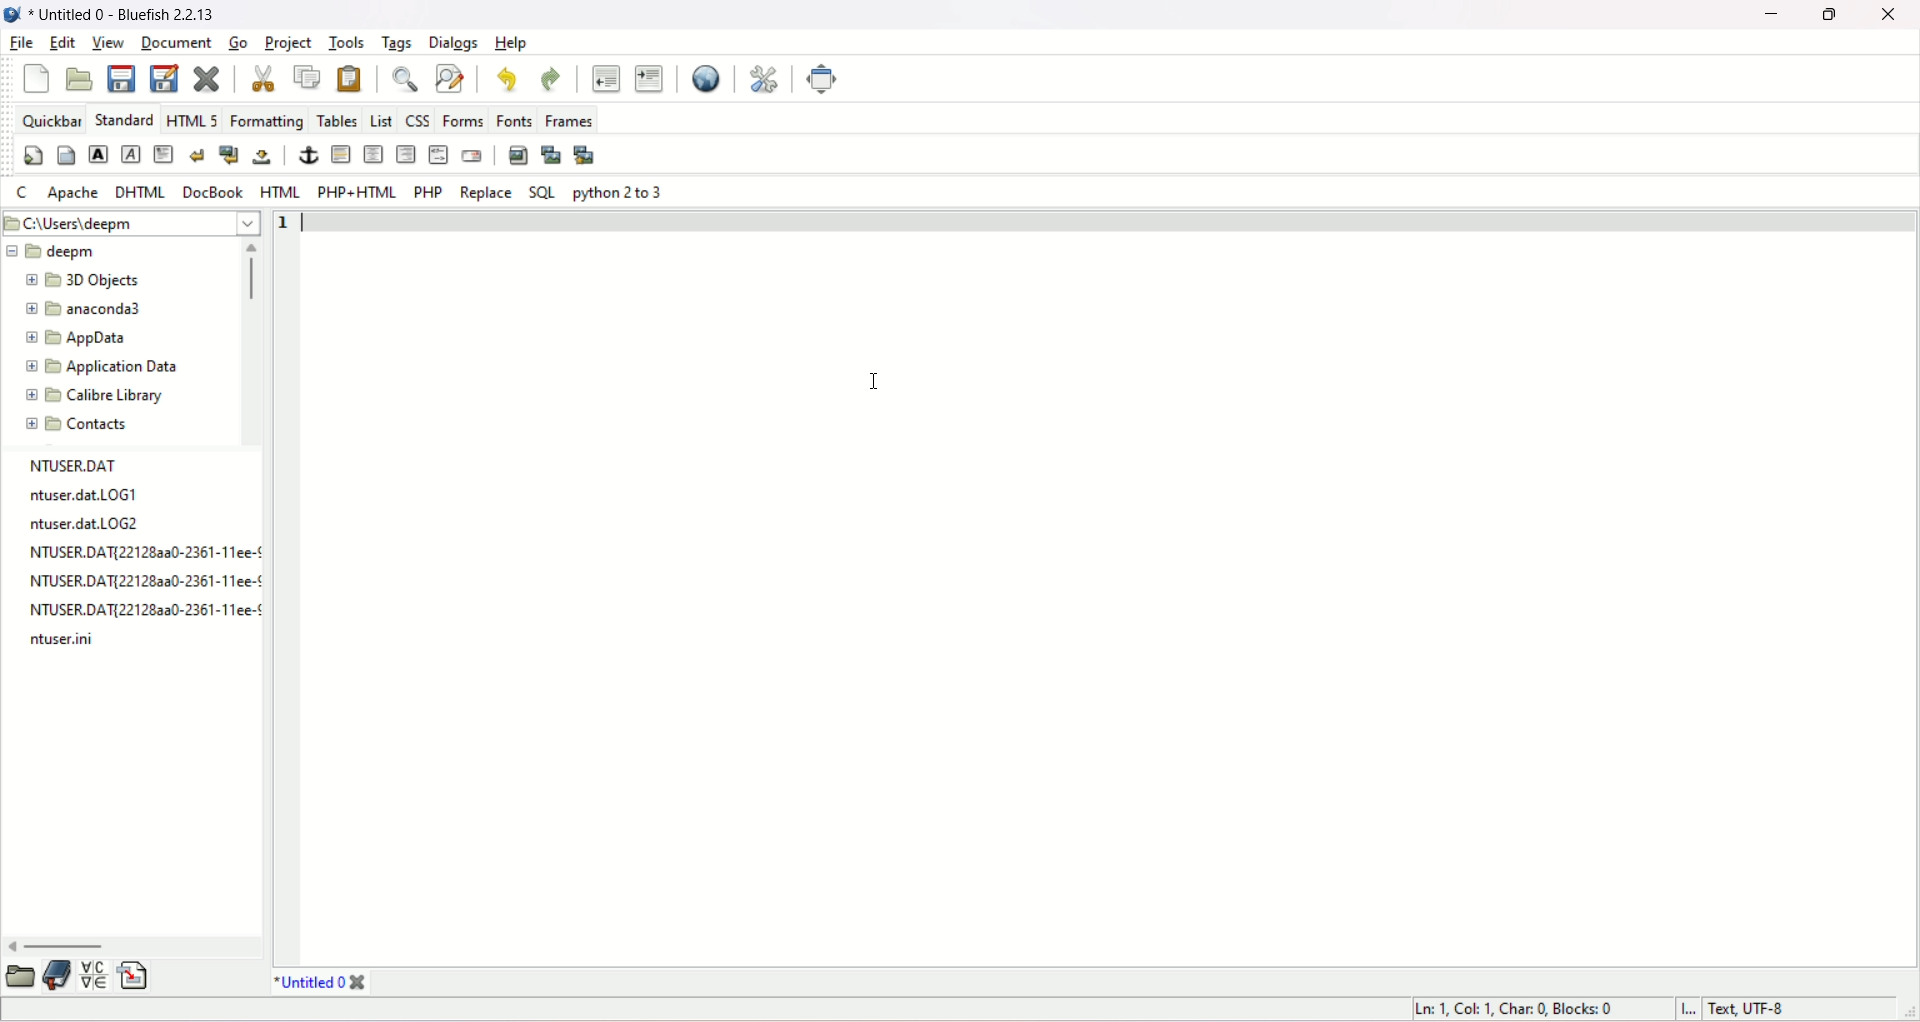 The height and width of the screenshot is (1022, 1920). Describe the element at coordinates (195, 121) in the screenshot. I see `HTML 5` at that location.